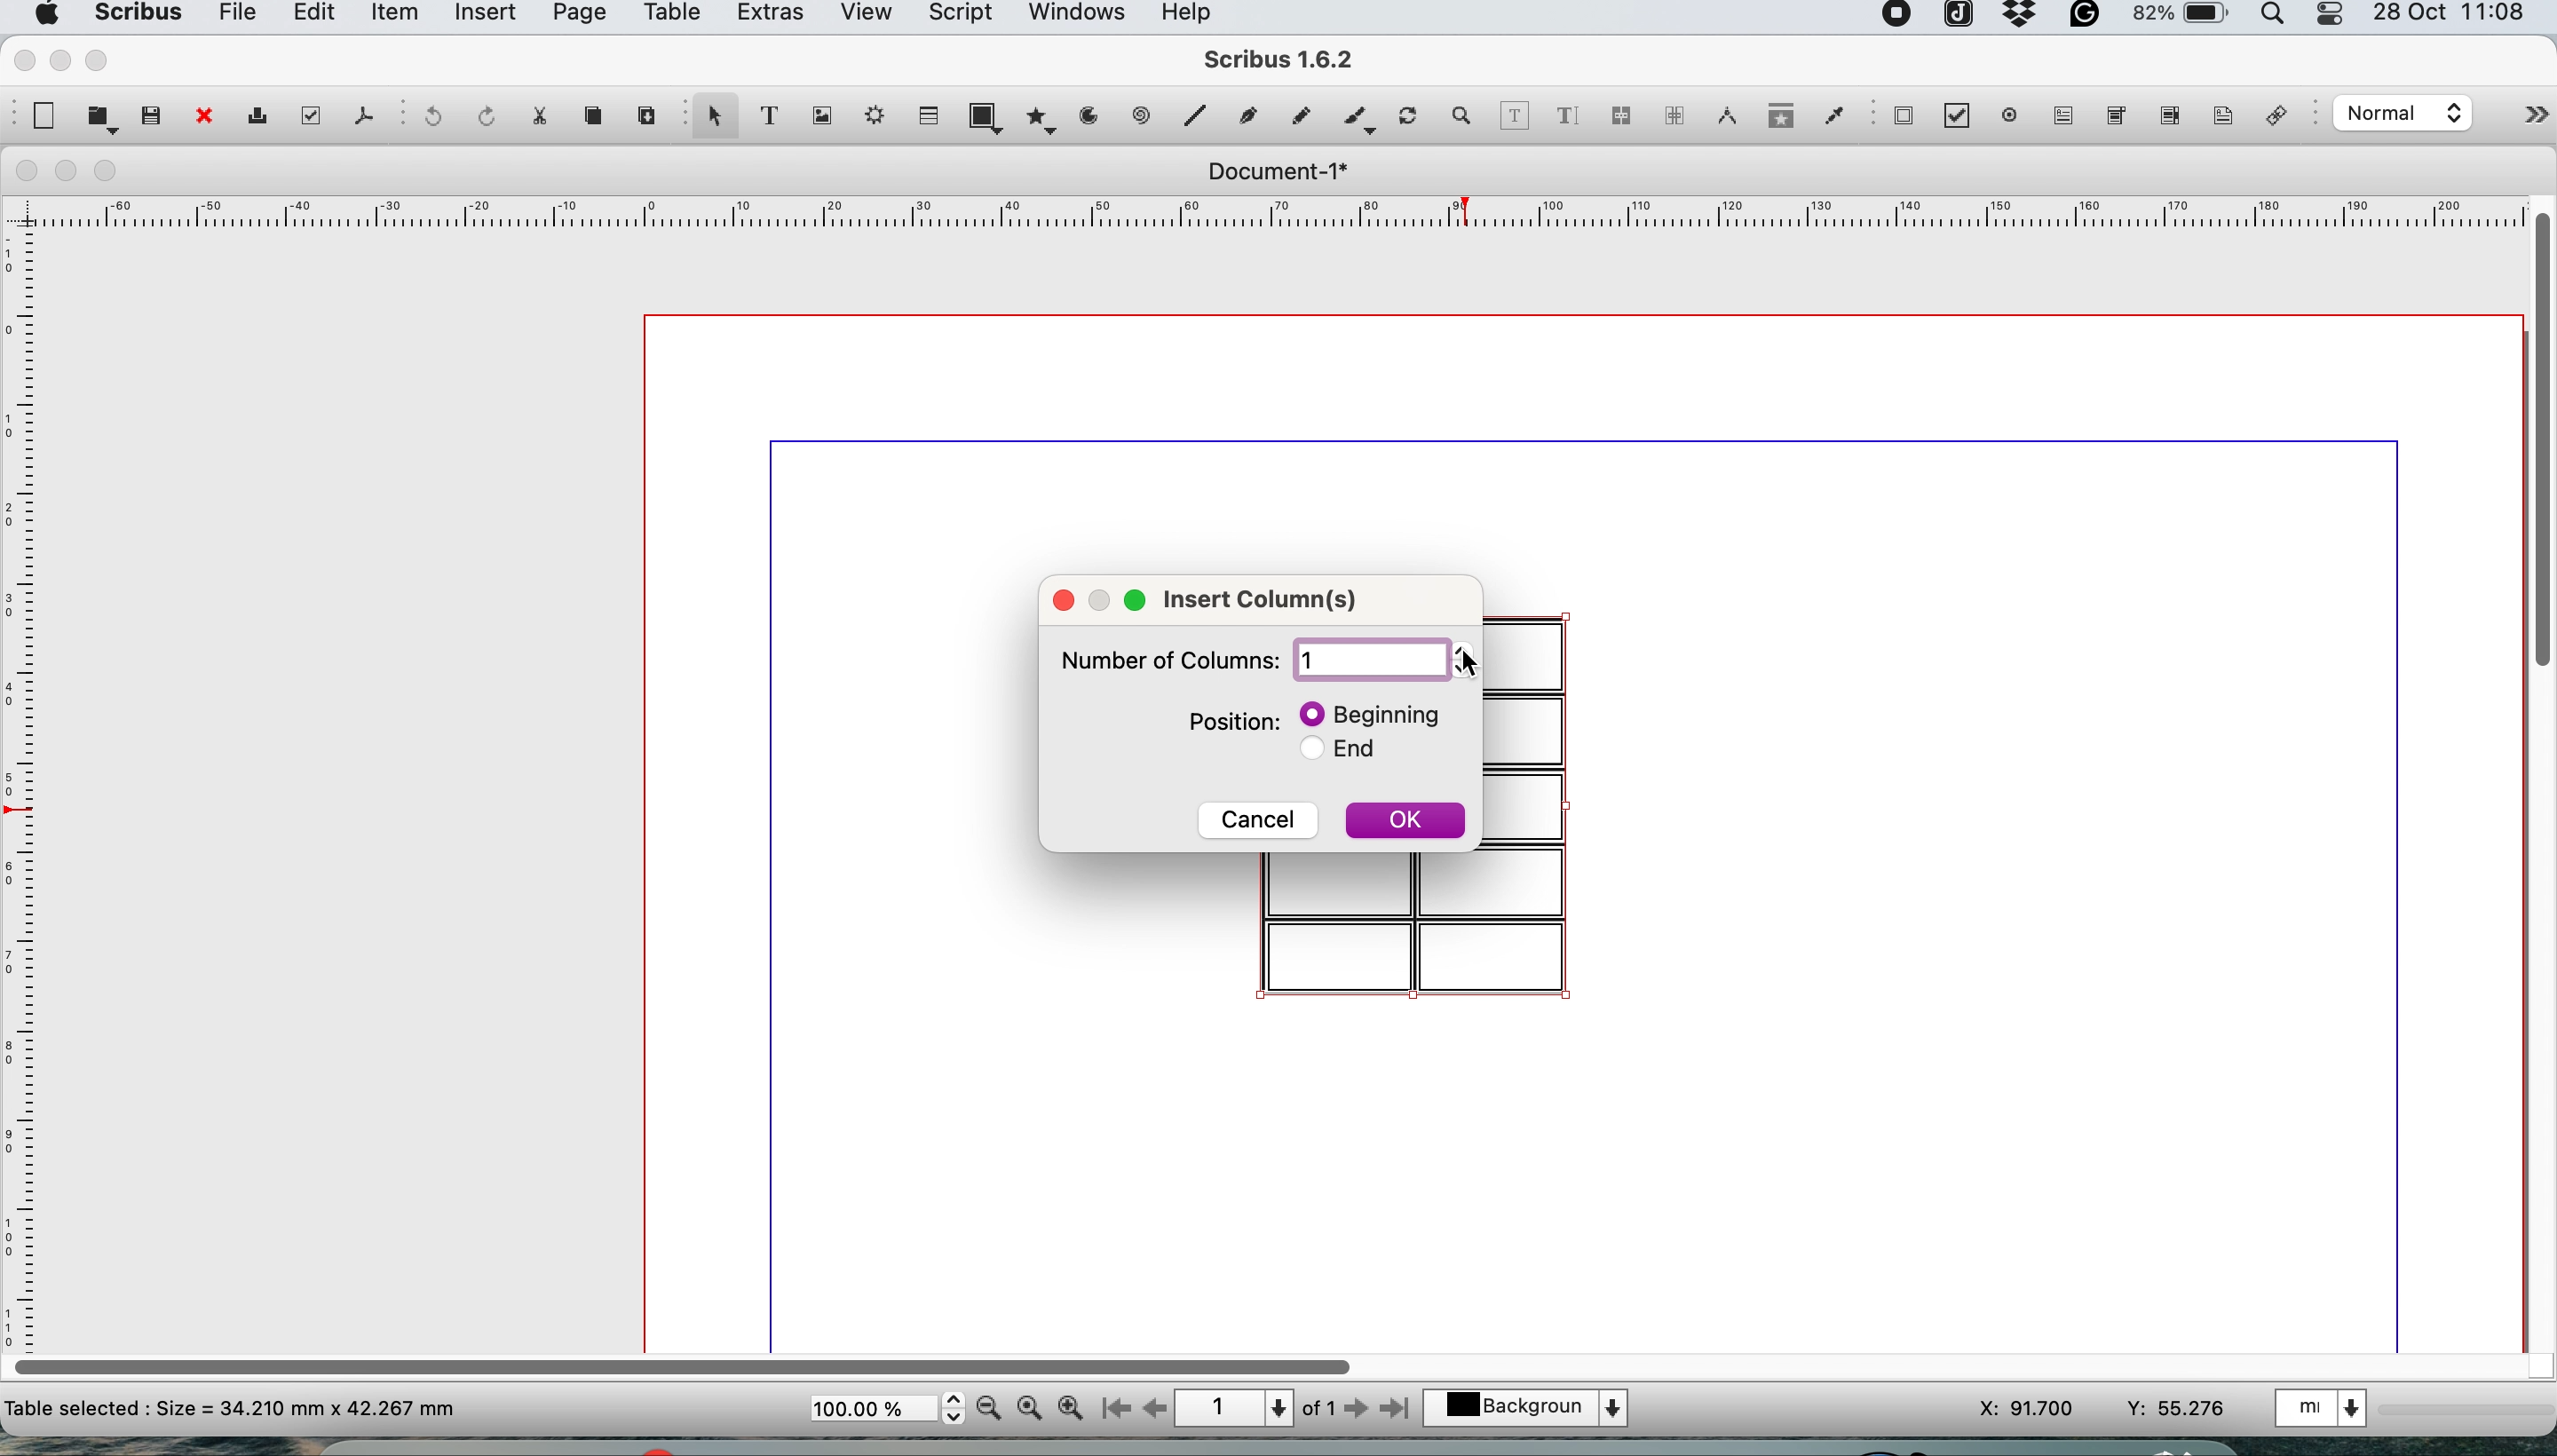 The width and height of the screenshot is (2557, 1456). Describe the element at coordinates (102, 59) in the screenshot. I see `maximise` at that location.